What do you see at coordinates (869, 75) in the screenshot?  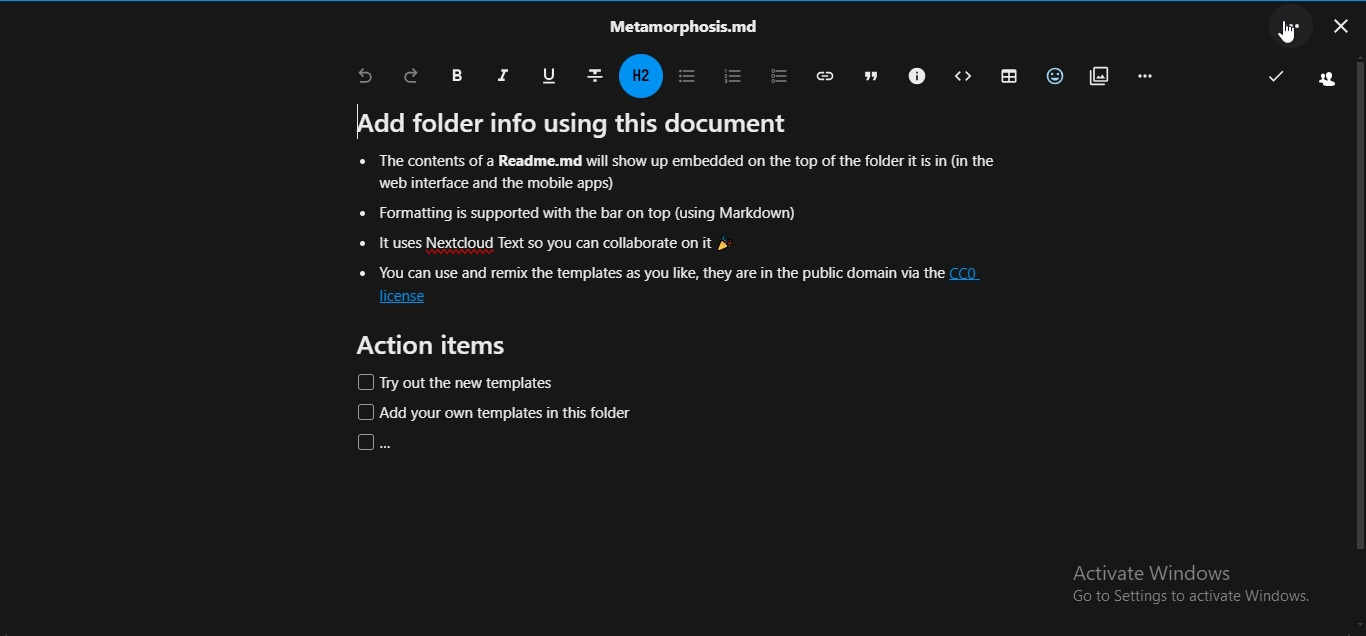 I see `blockquote` at bounding box center [869, 75].